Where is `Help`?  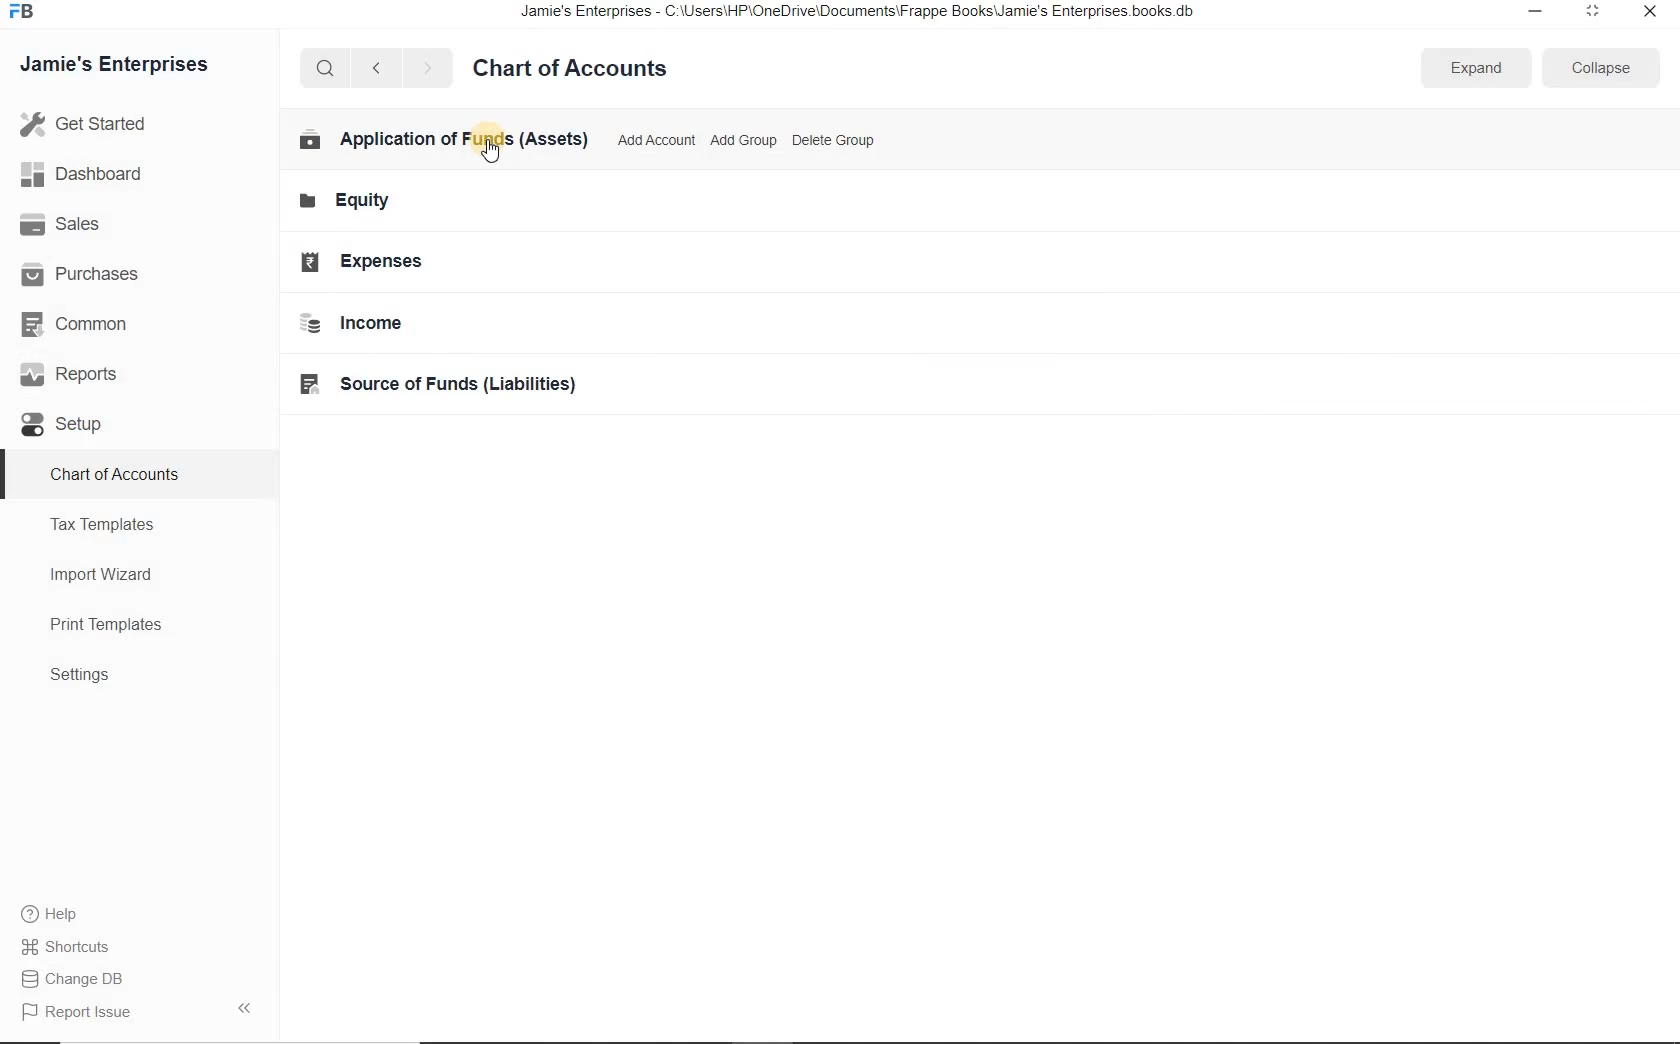
Help is located at coordinates (60, 916).